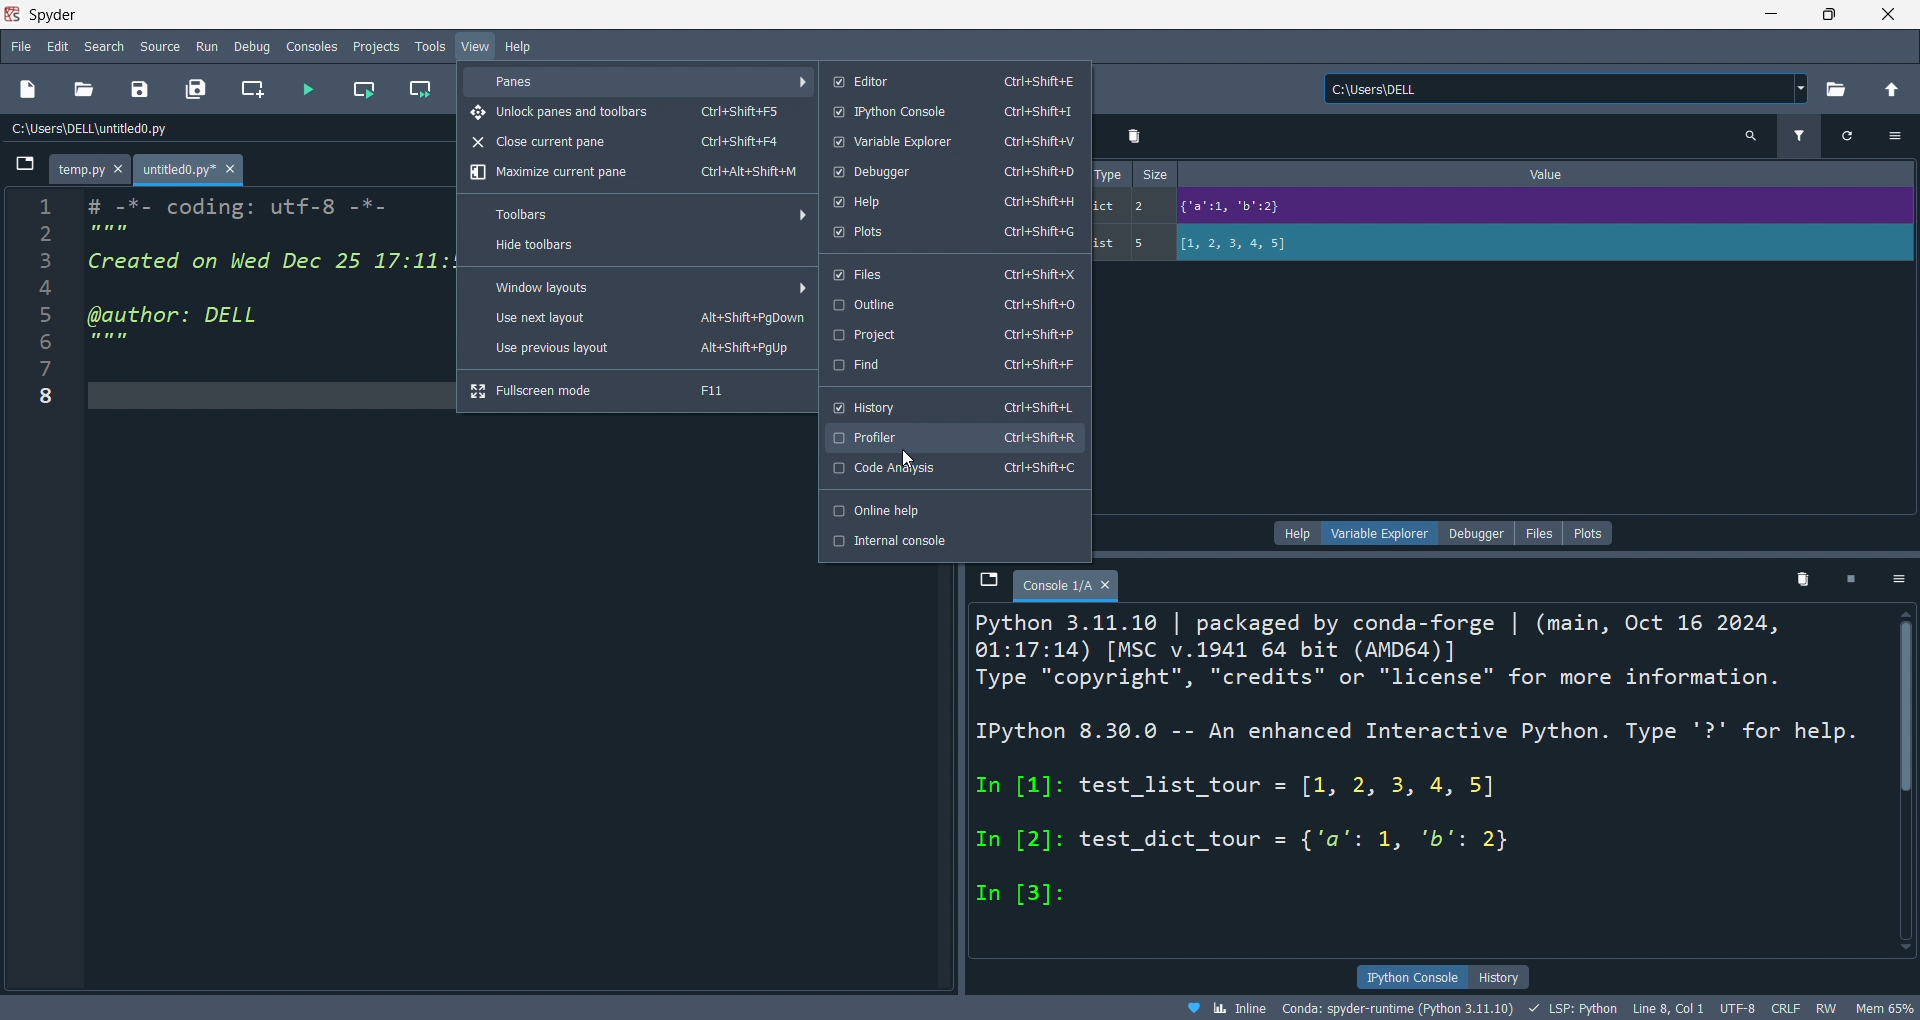  Describe the element at coordinates (1378, 533) in the screenshot. I see `variable explorer` at that location.